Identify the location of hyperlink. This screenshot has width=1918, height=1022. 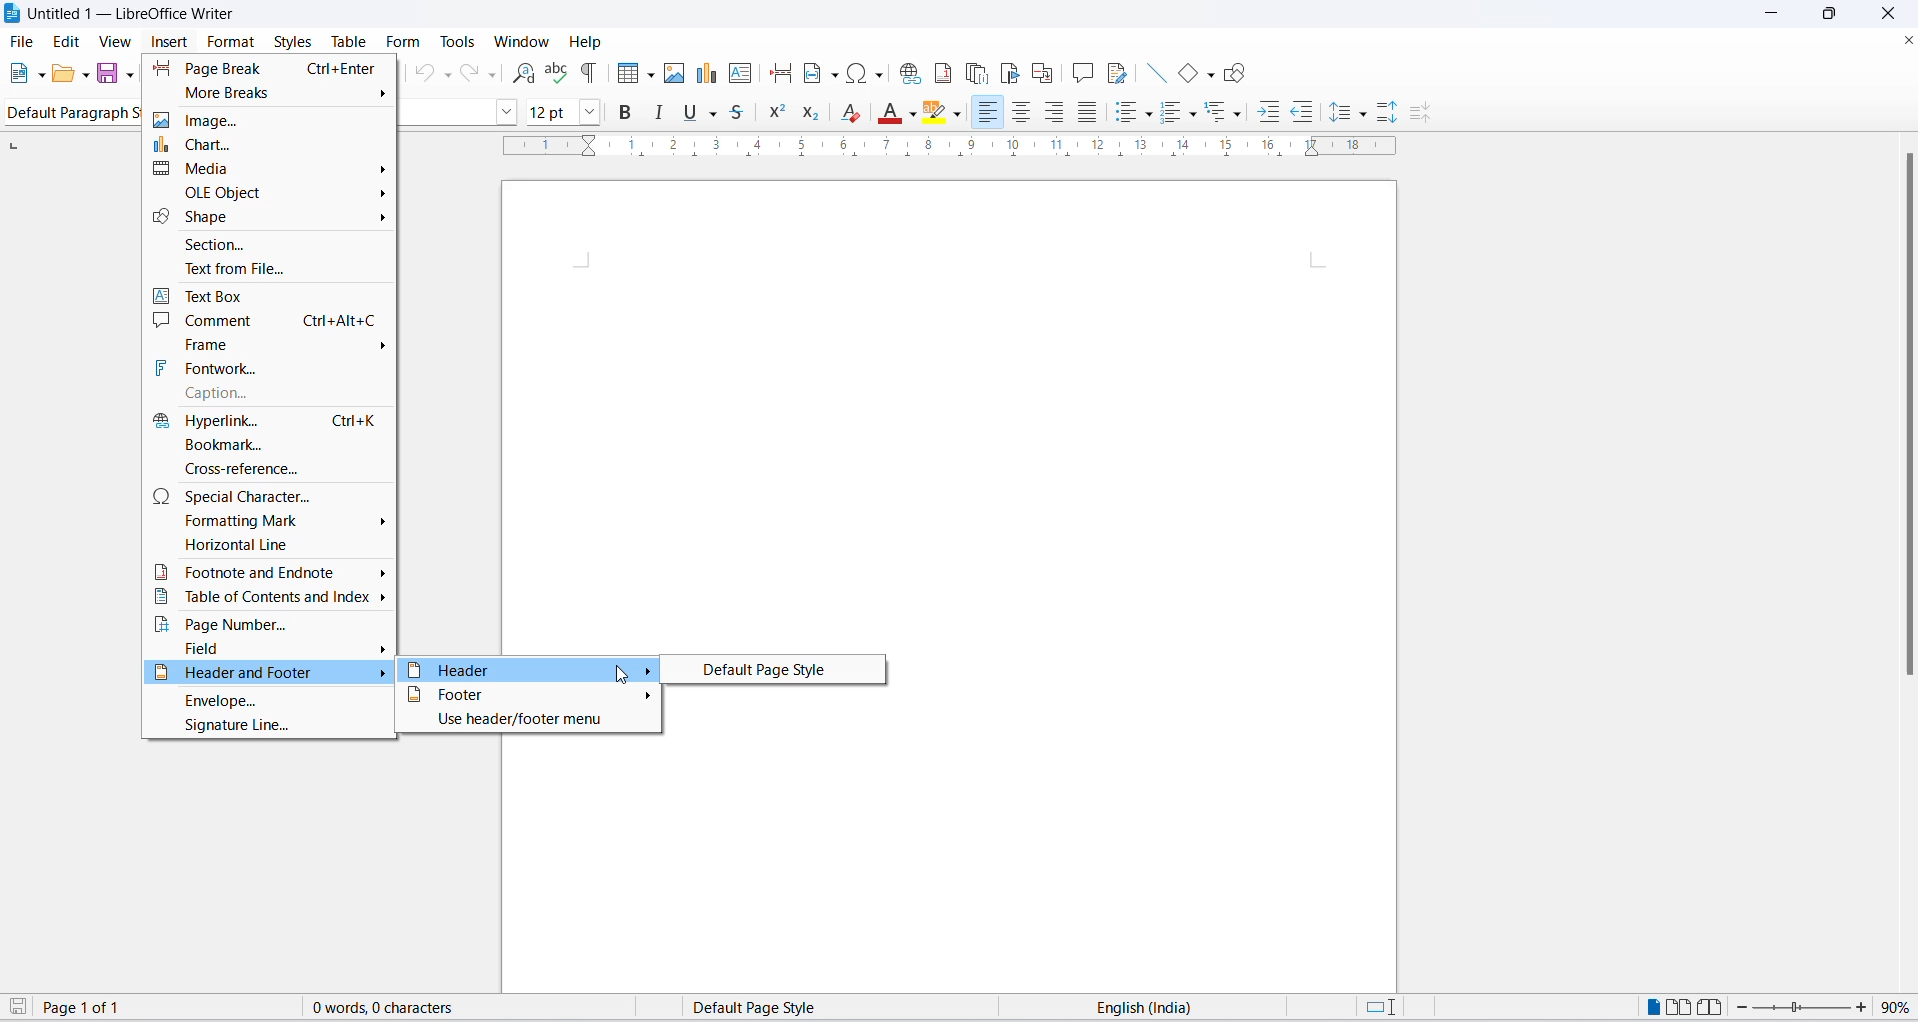
(263, 418).